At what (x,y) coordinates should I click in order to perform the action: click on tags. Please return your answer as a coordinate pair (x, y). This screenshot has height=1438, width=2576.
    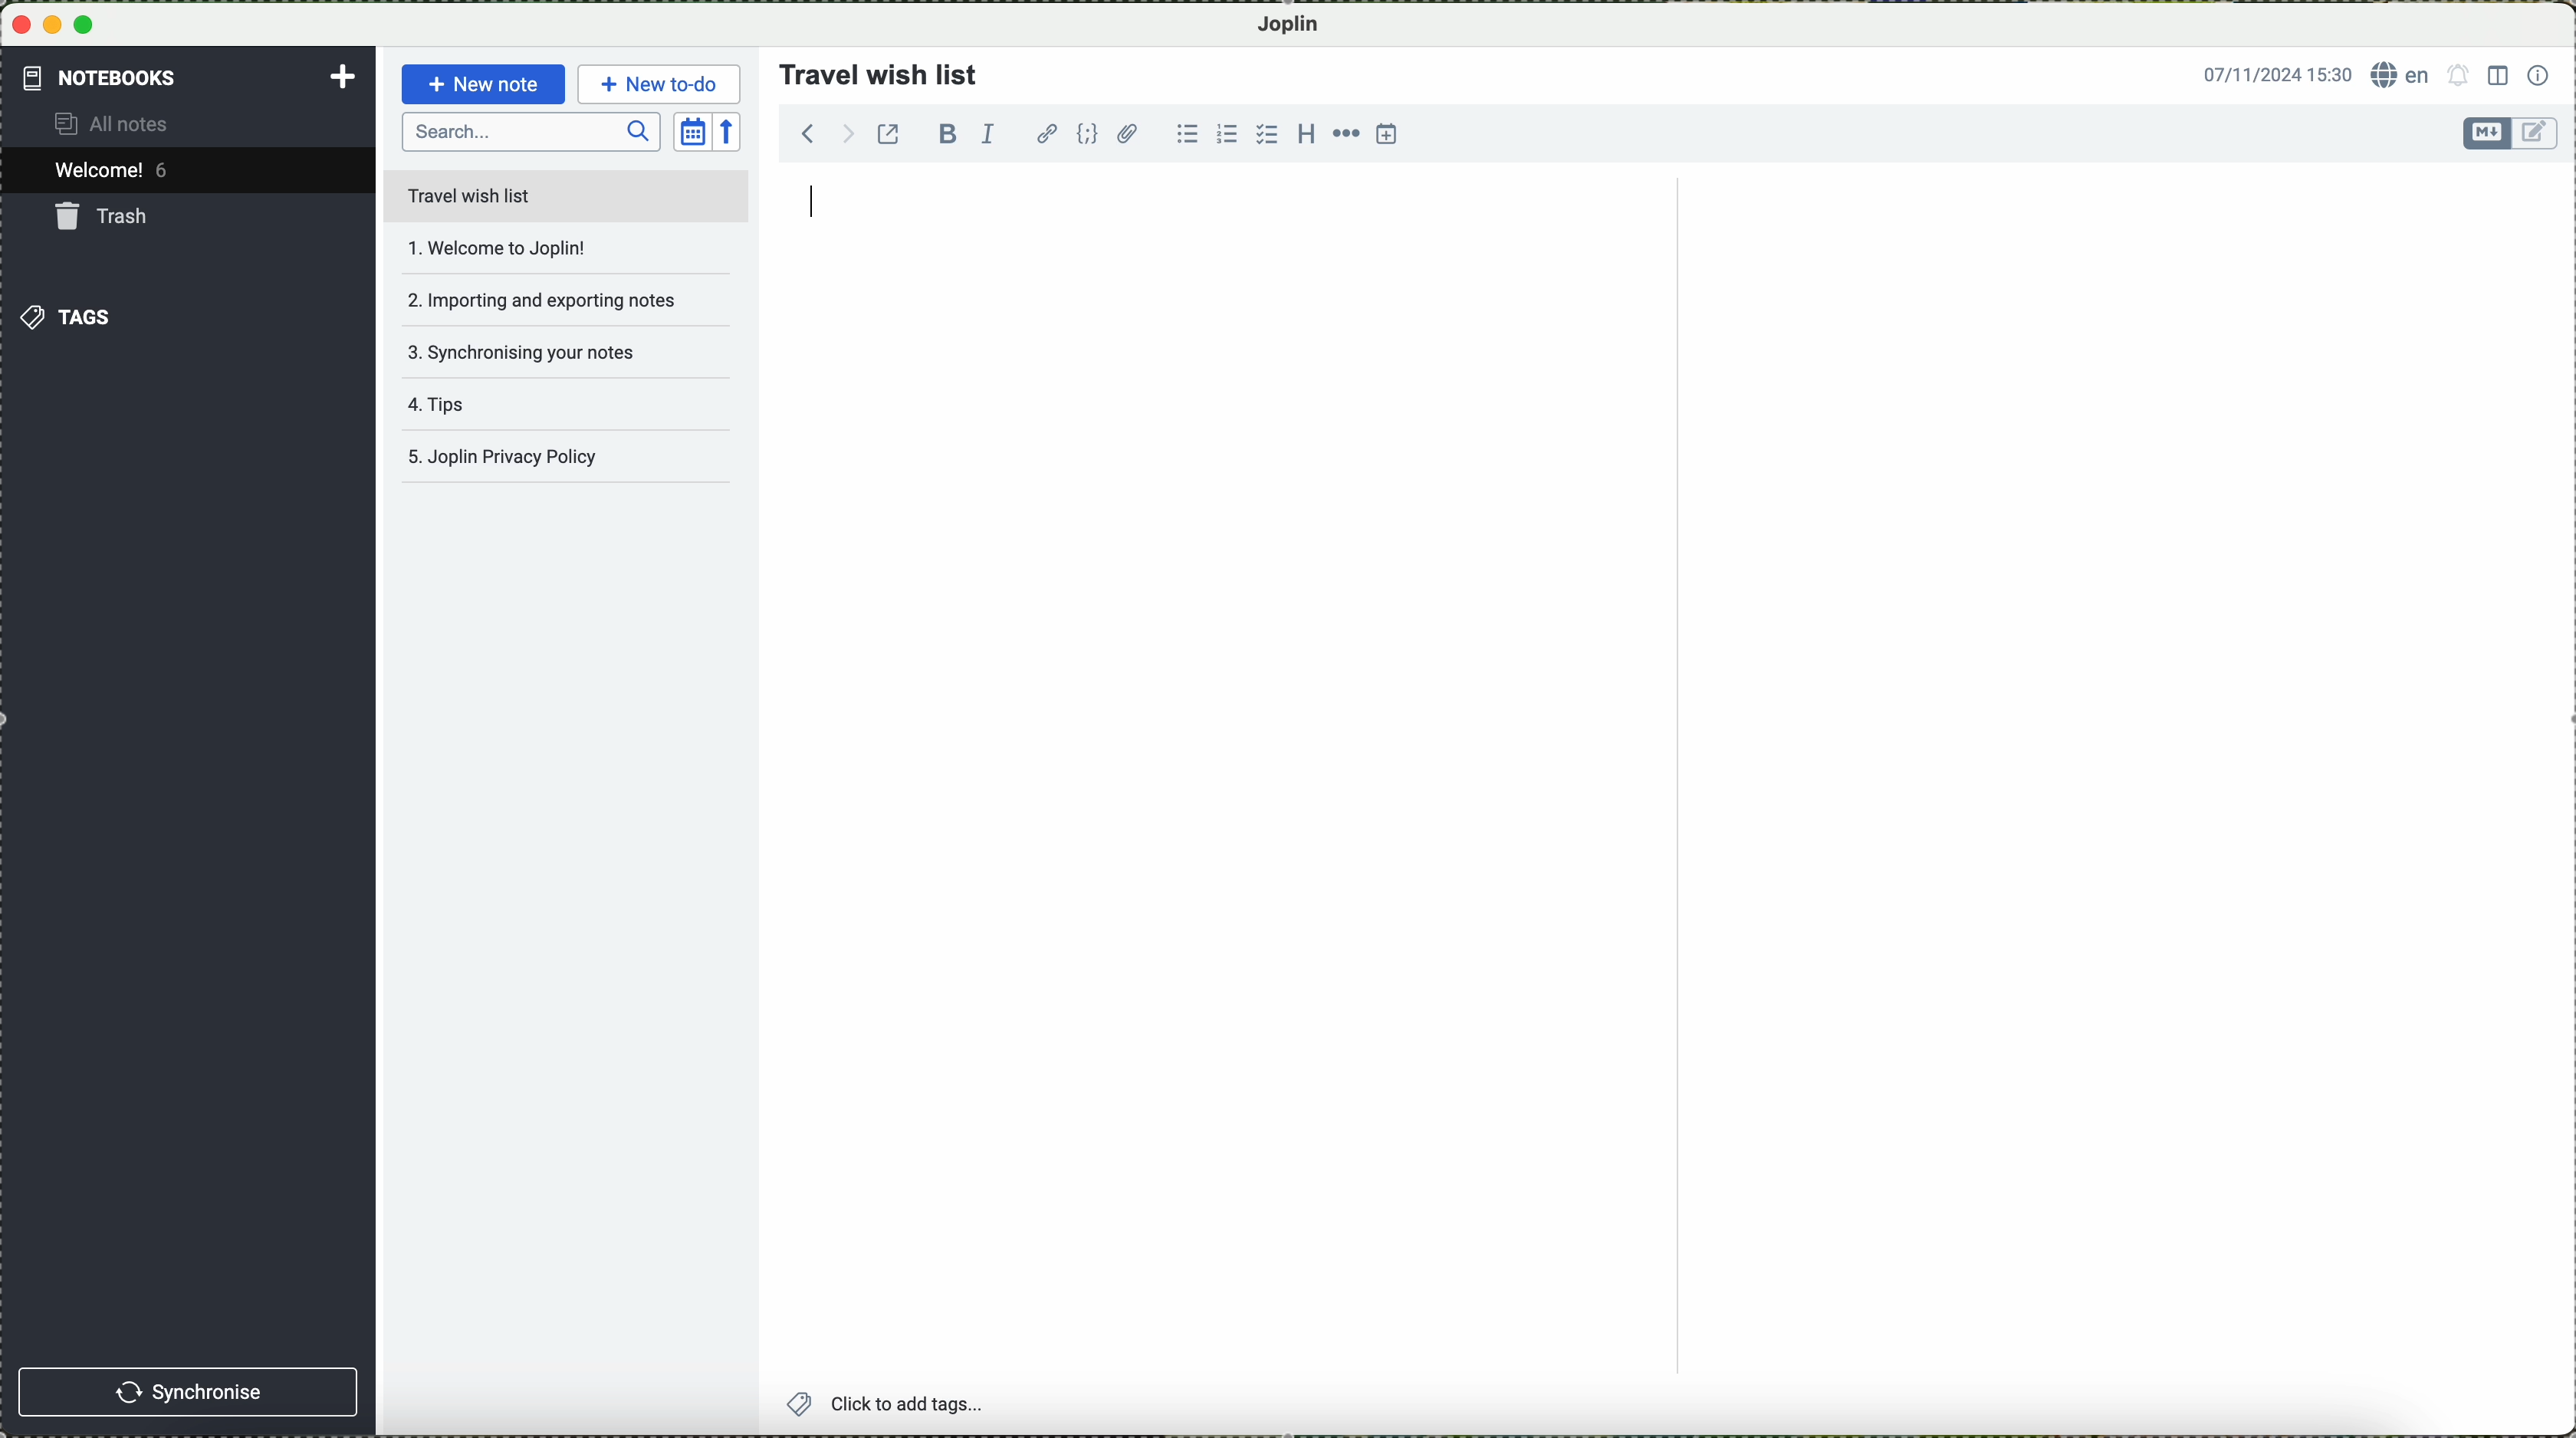
    Looking at the image, I should click on (69, 316).